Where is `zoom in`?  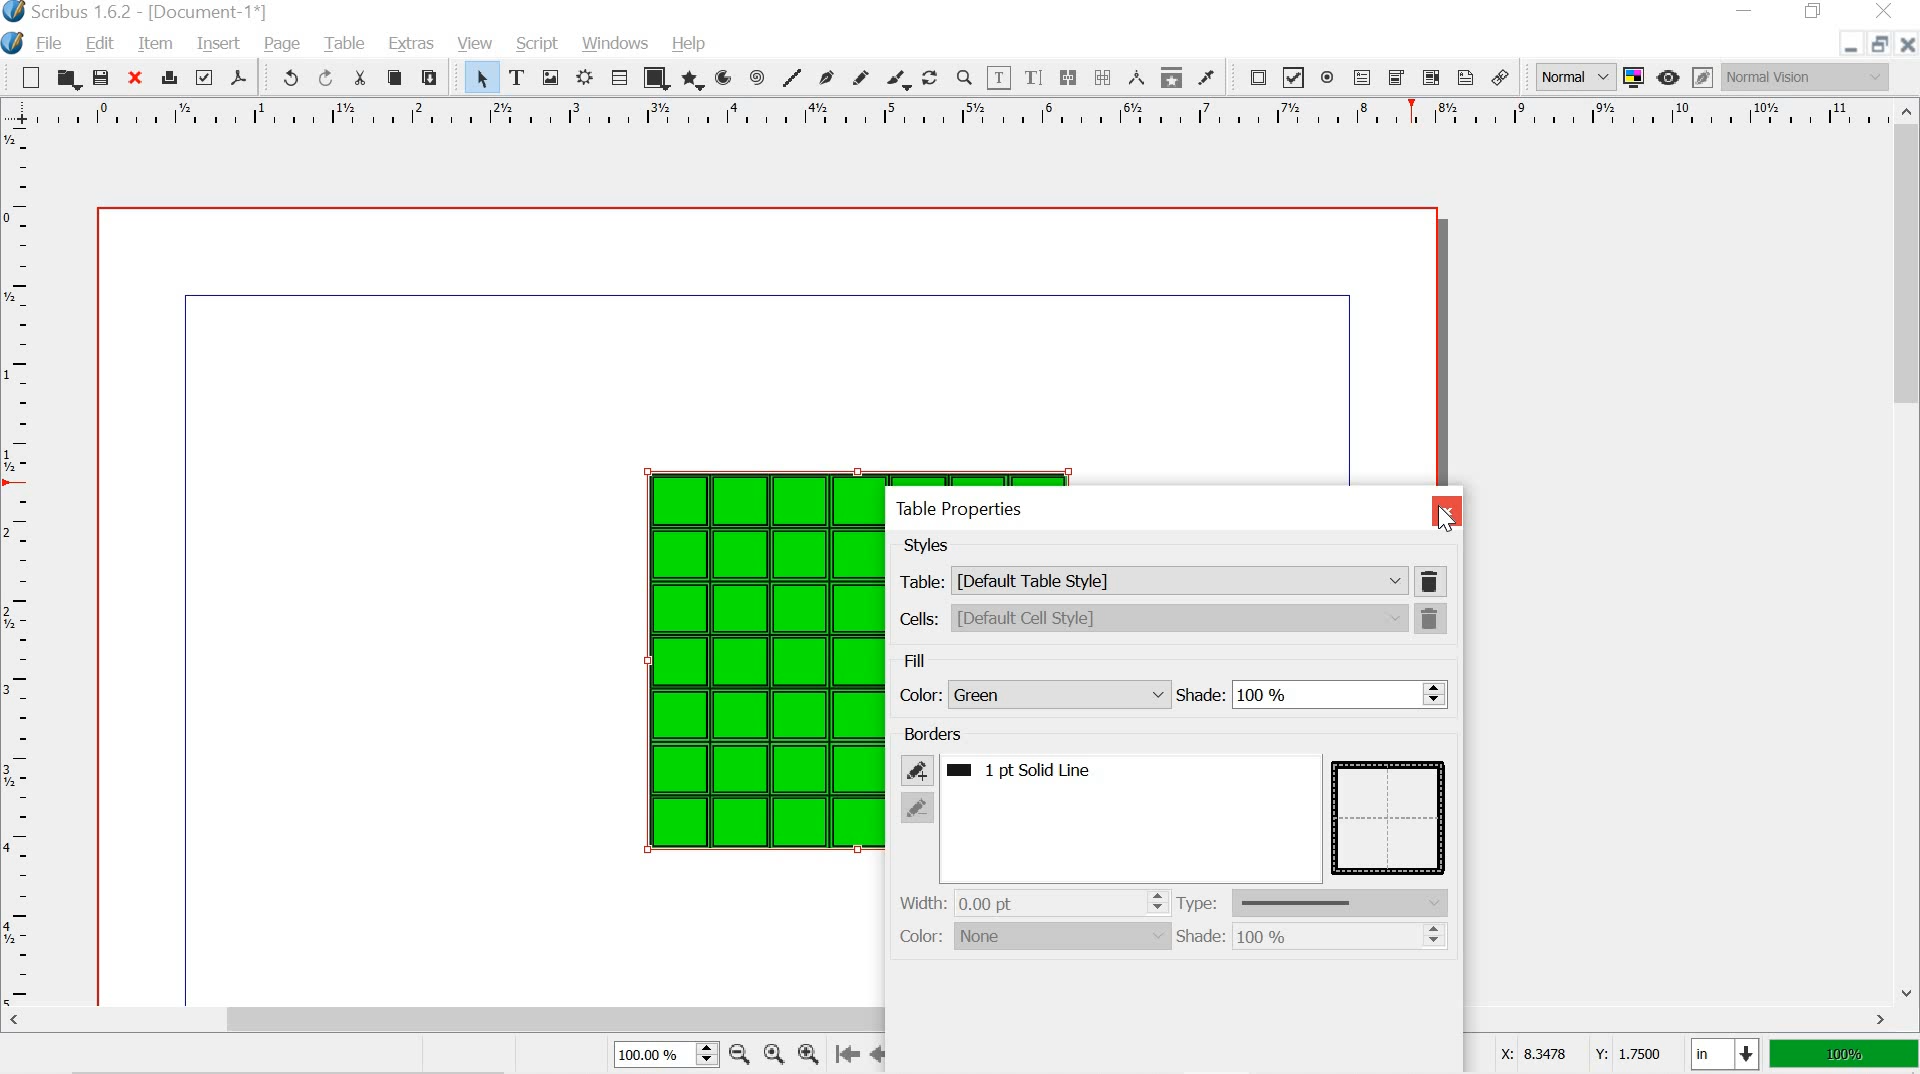 zoom in is located at coordinates (809, 1053).